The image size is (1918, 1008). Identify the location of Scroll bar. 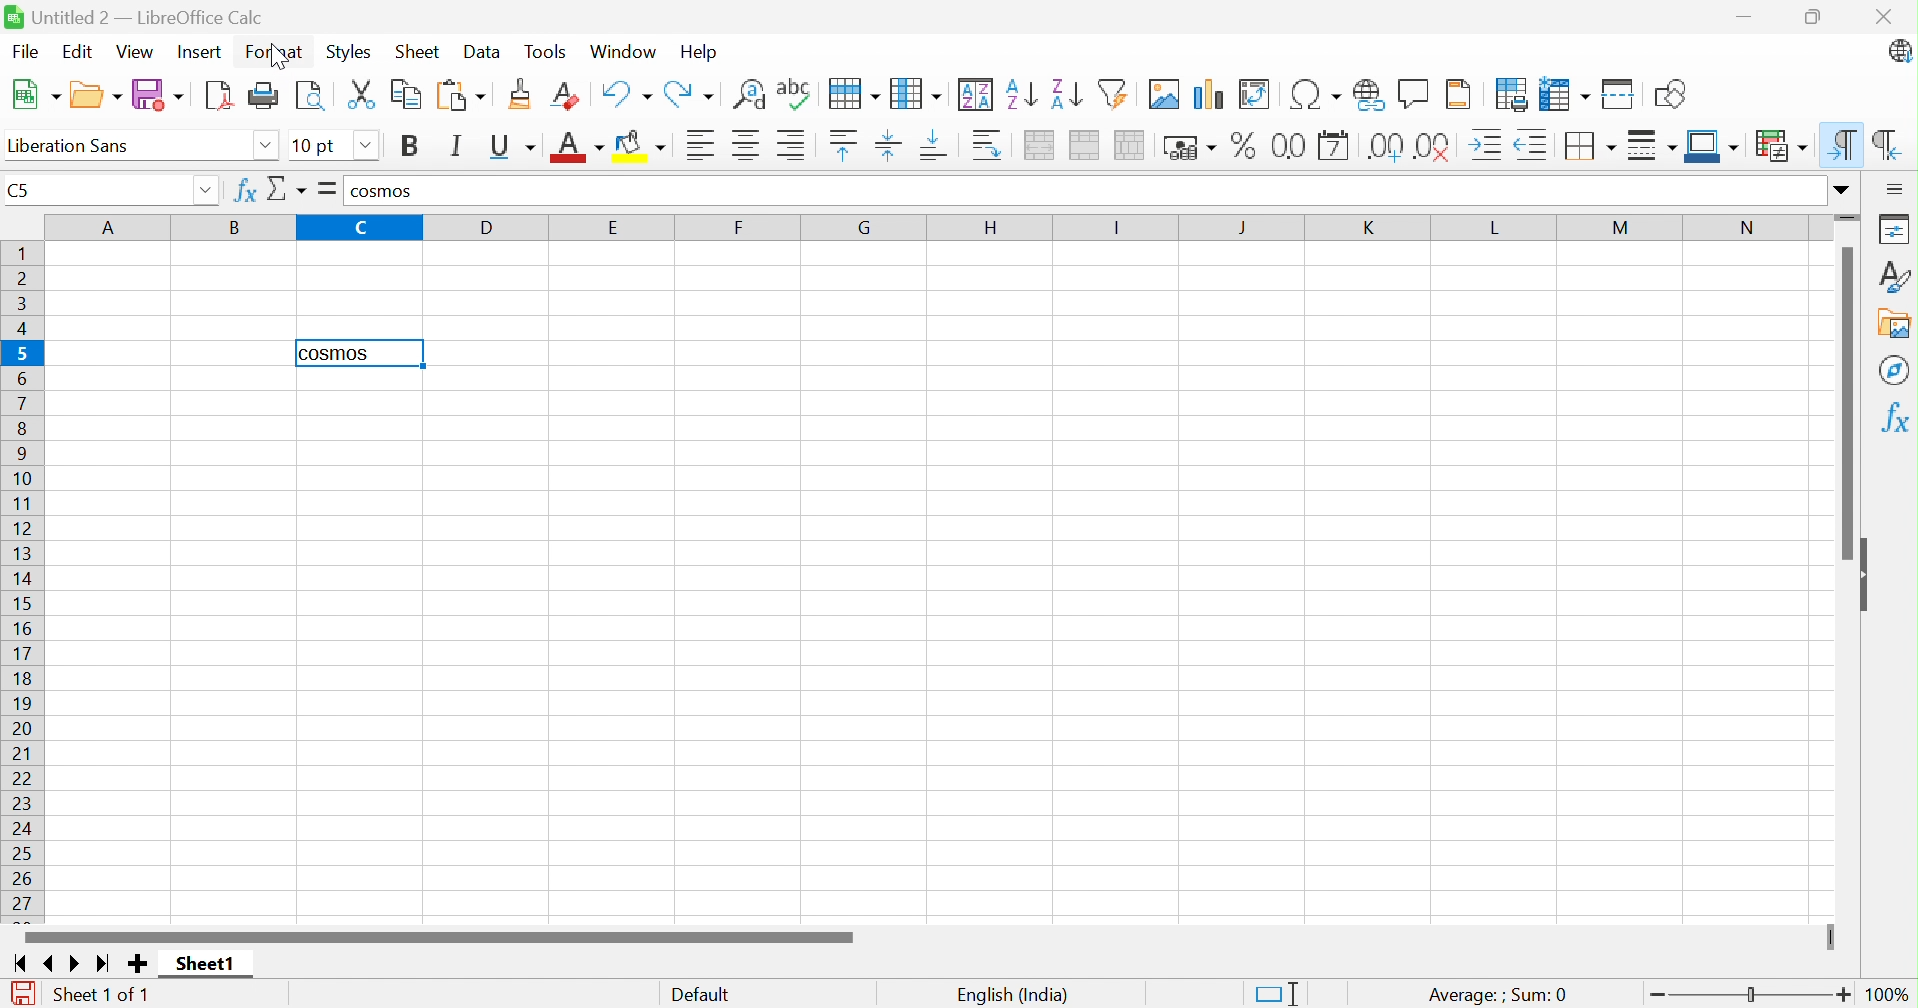
(1847, 404).